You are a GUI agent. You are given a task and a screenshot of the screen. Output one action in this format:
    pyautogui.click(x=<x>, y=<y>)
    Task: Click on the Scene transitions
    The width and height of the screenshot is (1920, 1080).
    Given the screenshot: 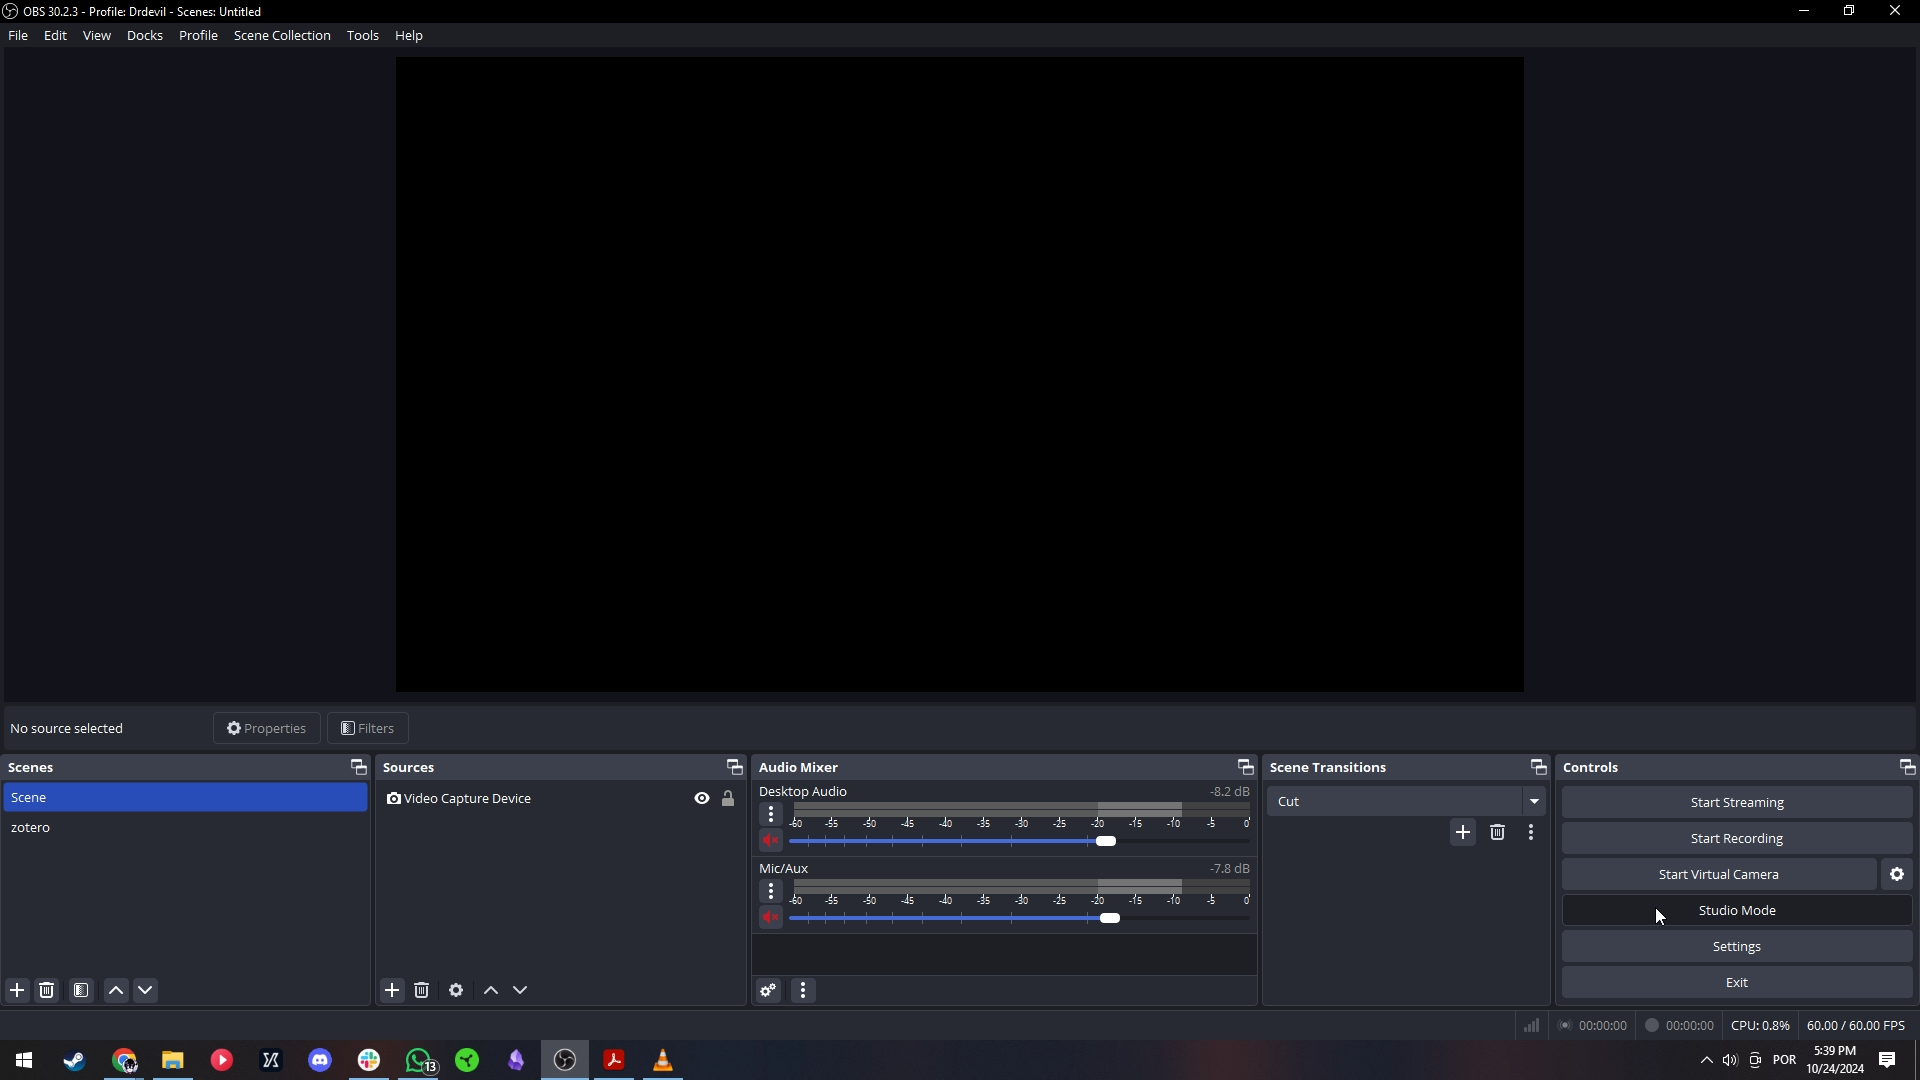 What is the action you would take?
    pyautogui.click(x=1393, y=767)
    